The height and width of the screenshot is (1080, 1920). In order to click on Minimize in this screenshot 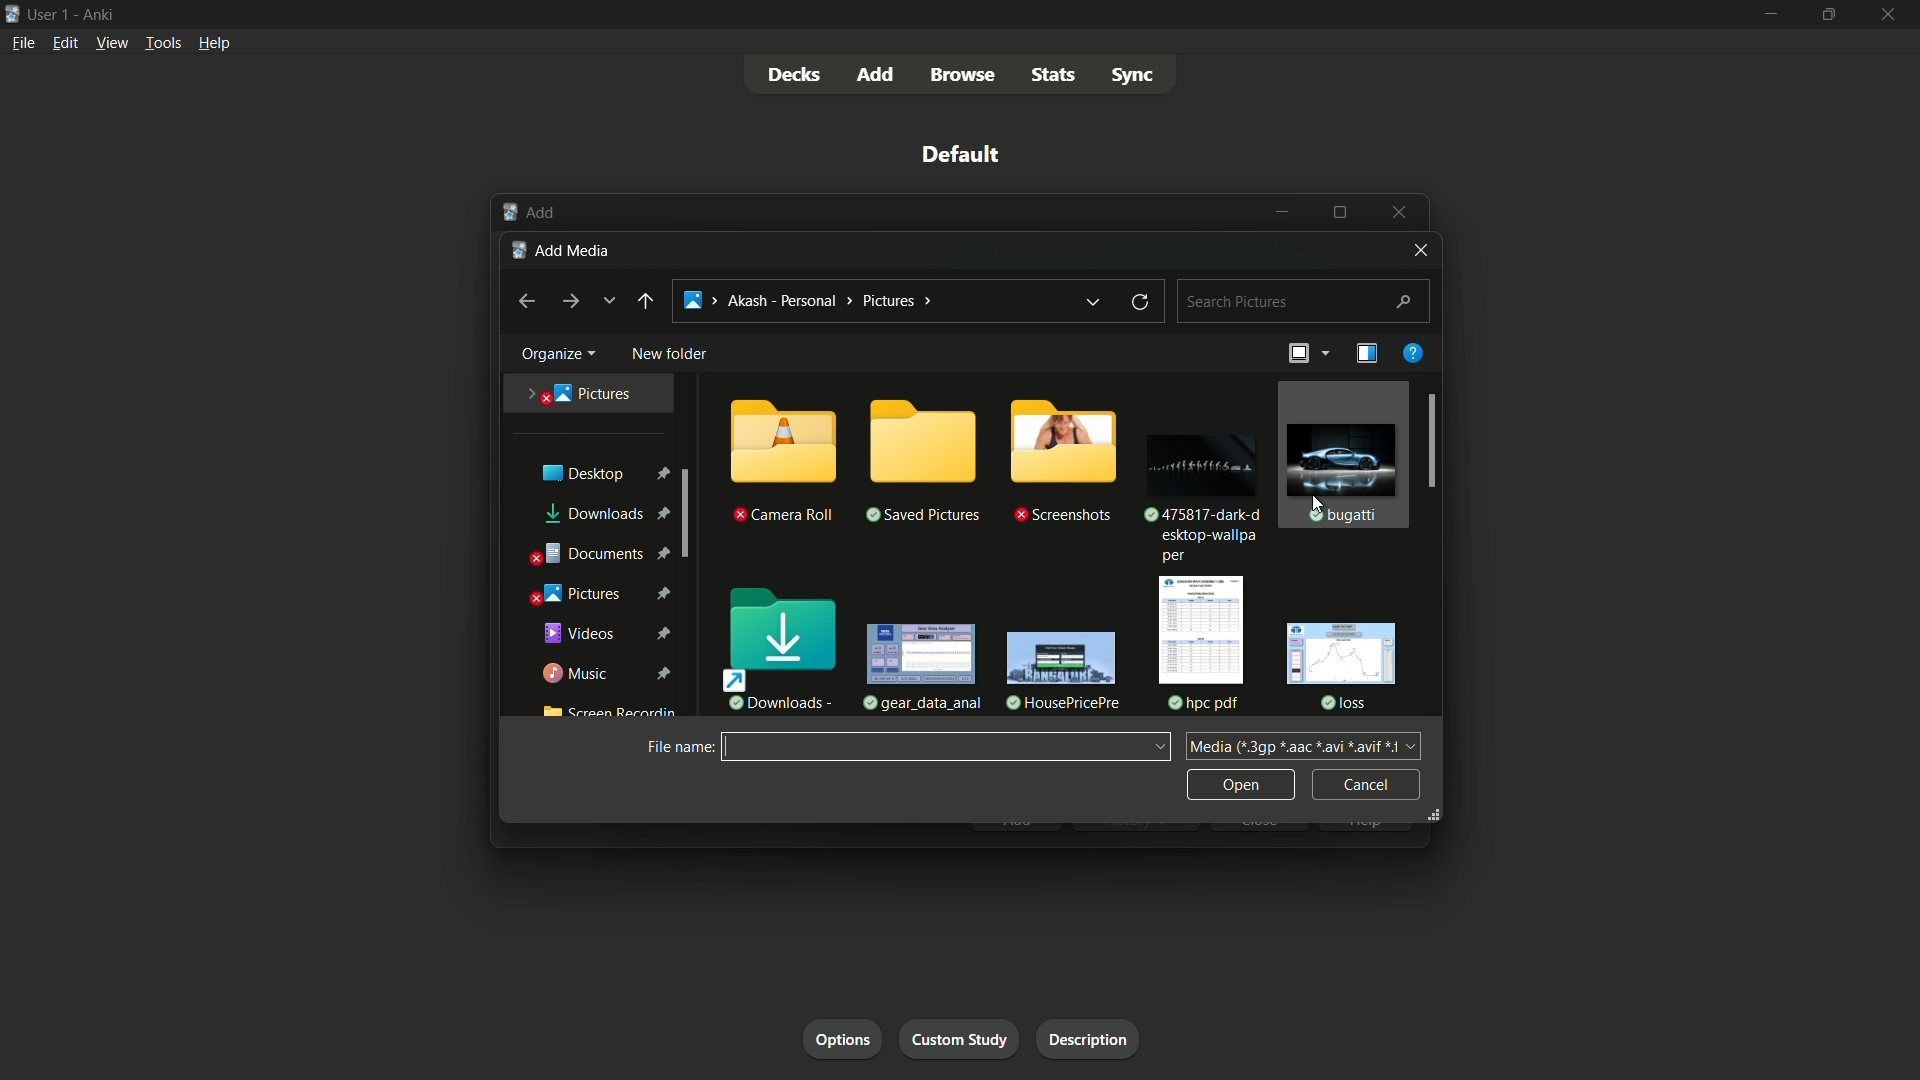, I will do `click(1283, 212)`.